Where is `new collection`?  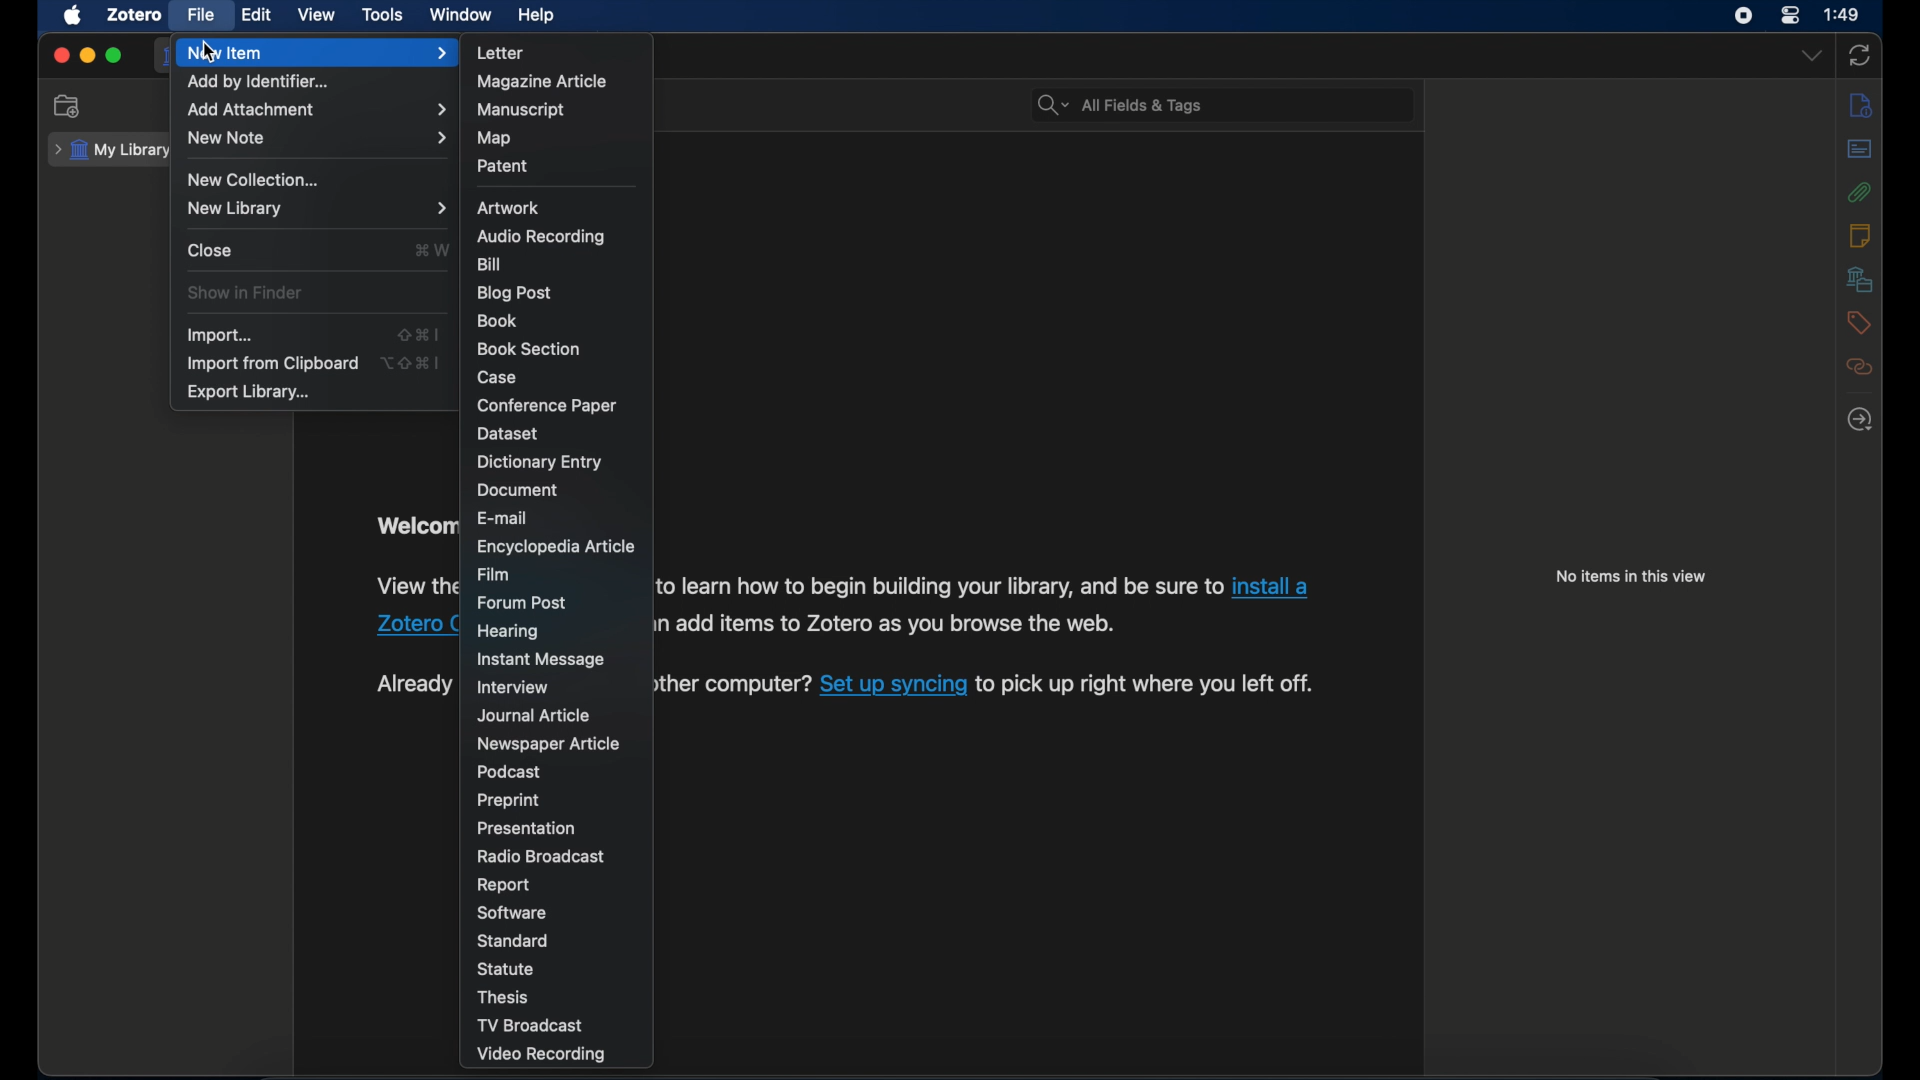 new collection is located at coordinates (71, 106).